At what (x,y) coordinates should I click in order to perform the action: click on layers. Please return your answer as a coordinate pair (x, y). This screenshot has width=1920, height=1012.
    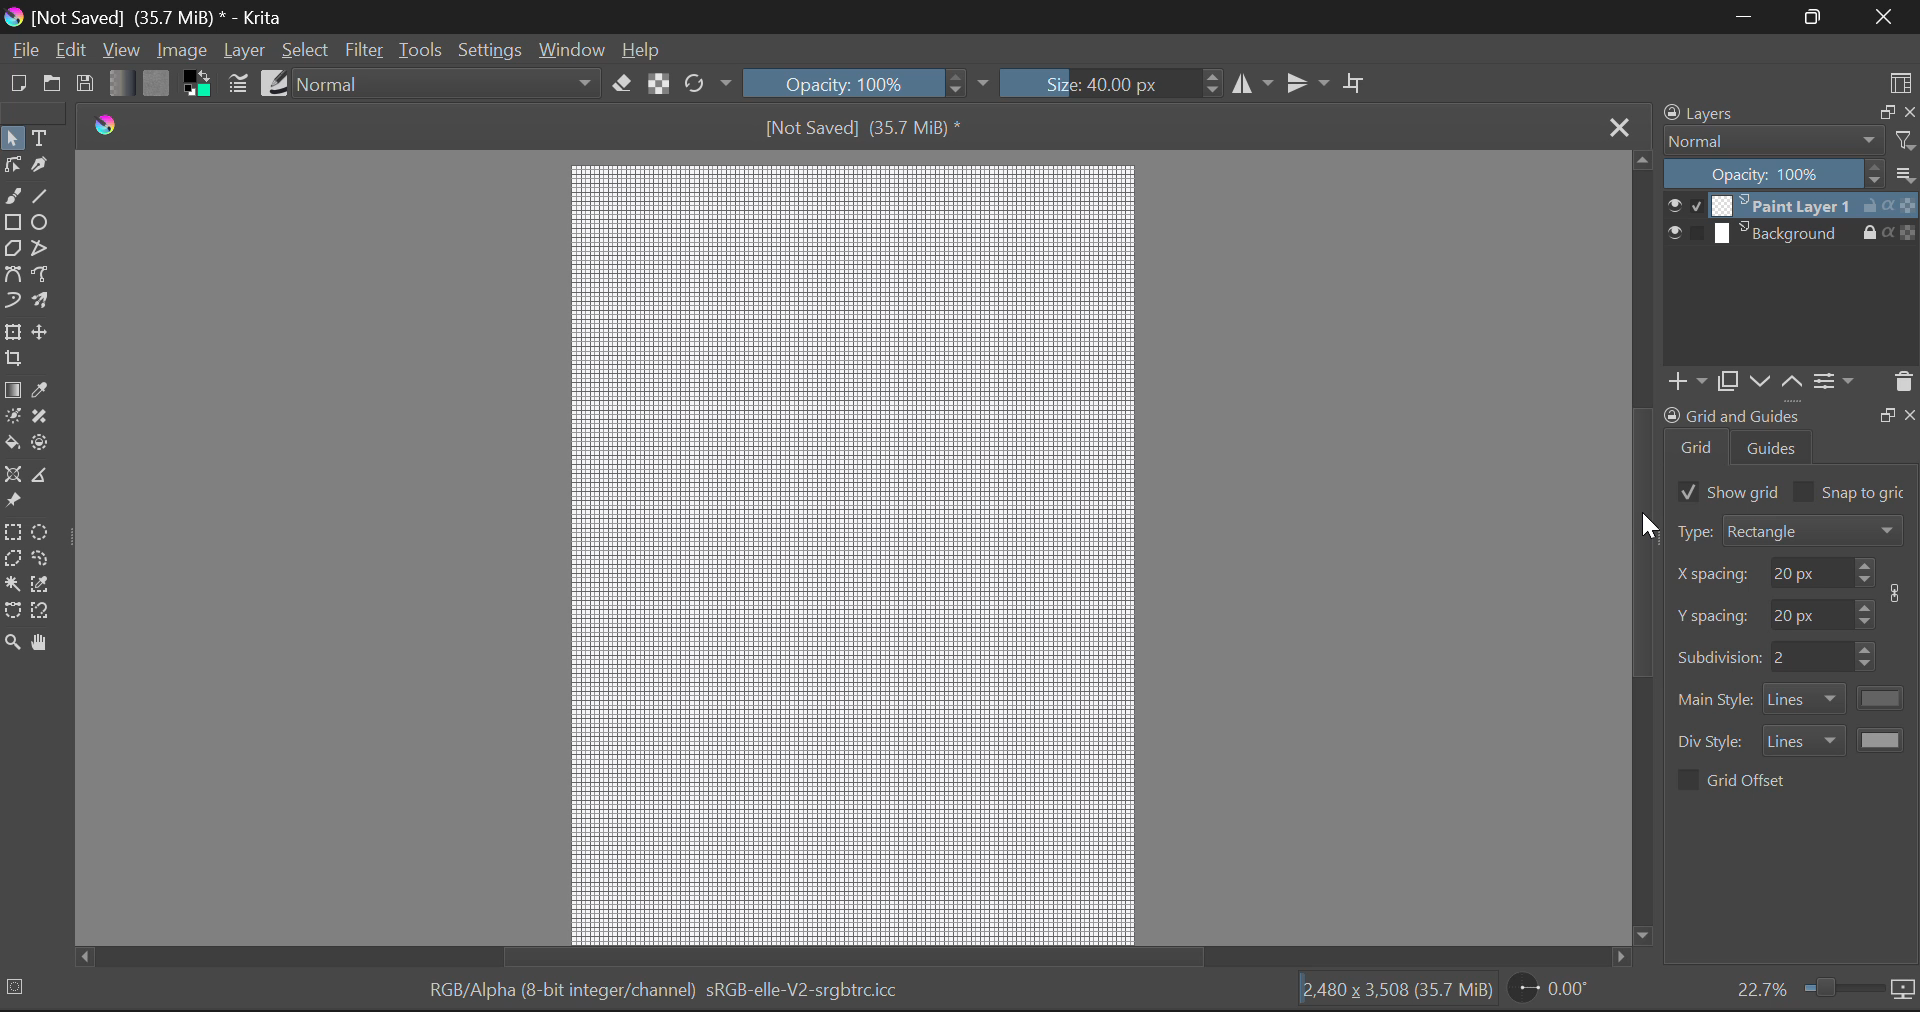
    Looking at the image, I should click on (1703, 113).